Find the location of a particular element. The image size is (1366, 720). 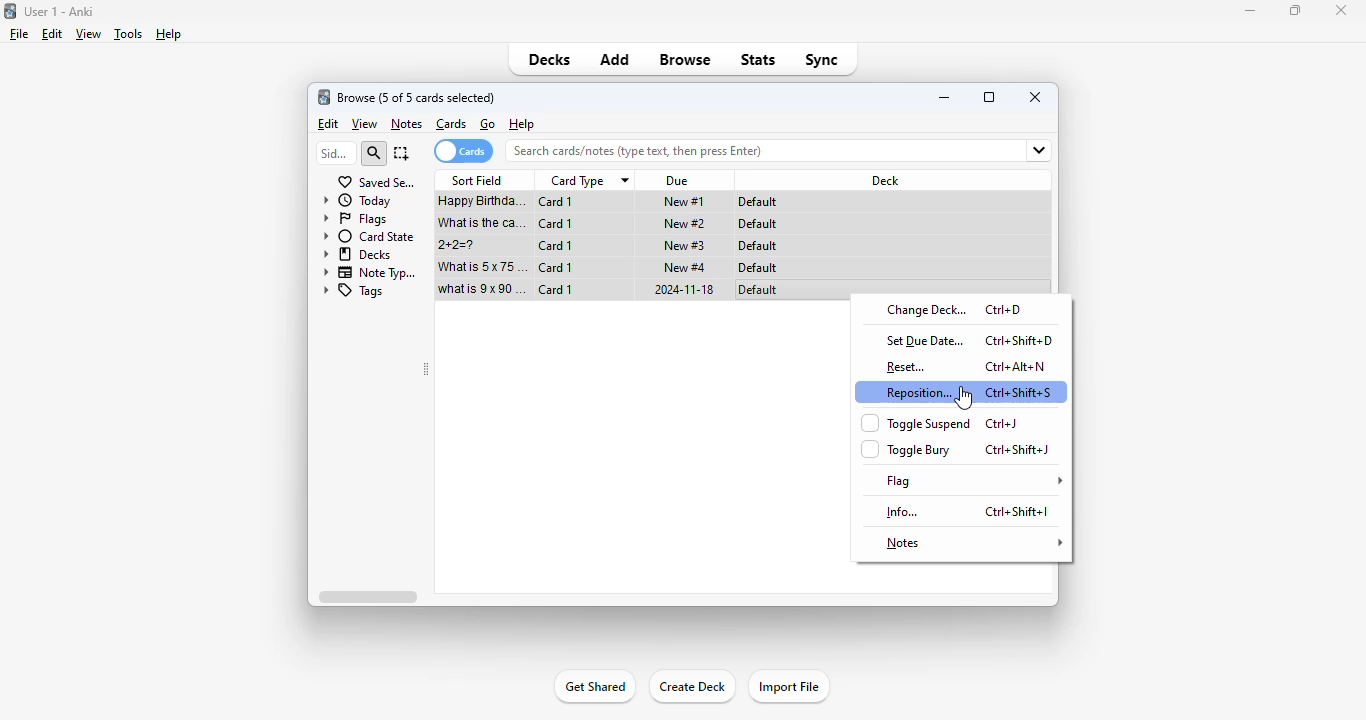

shortcut for toggle suspend is located at coordinates (1001, 424).